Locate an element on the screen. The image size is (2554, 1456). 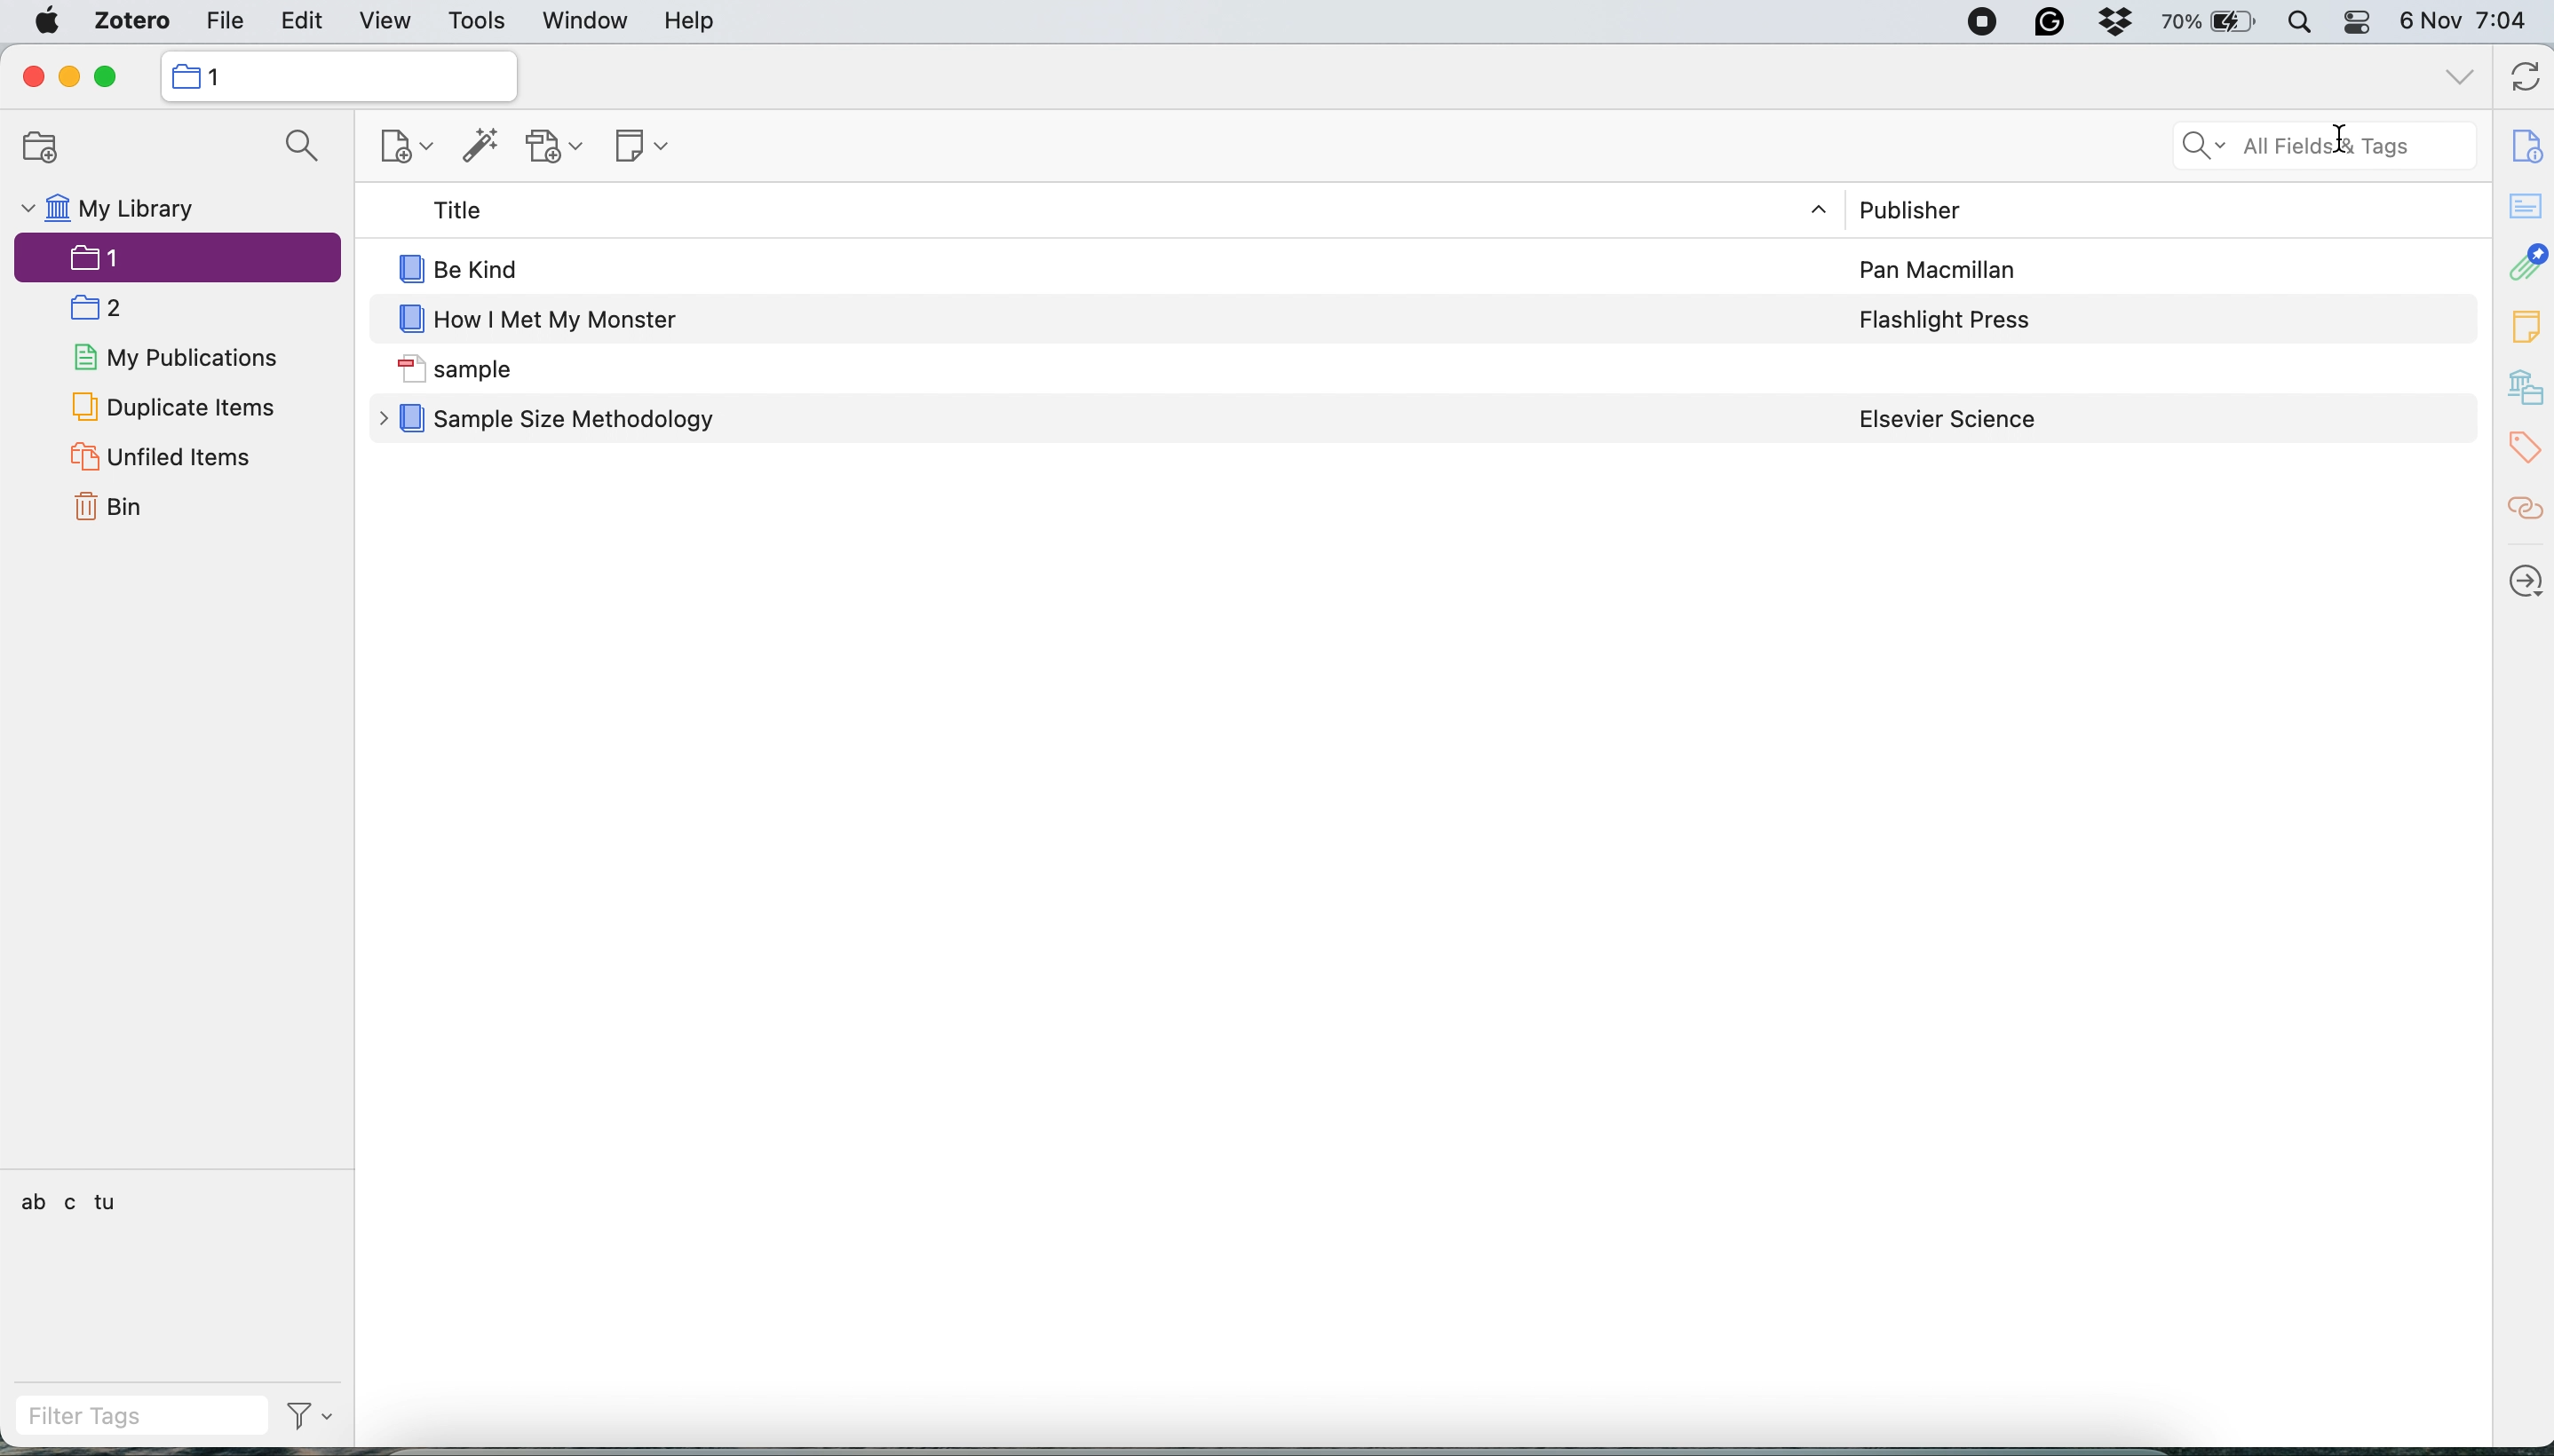
cursor is located at coordinates (2342, 144).